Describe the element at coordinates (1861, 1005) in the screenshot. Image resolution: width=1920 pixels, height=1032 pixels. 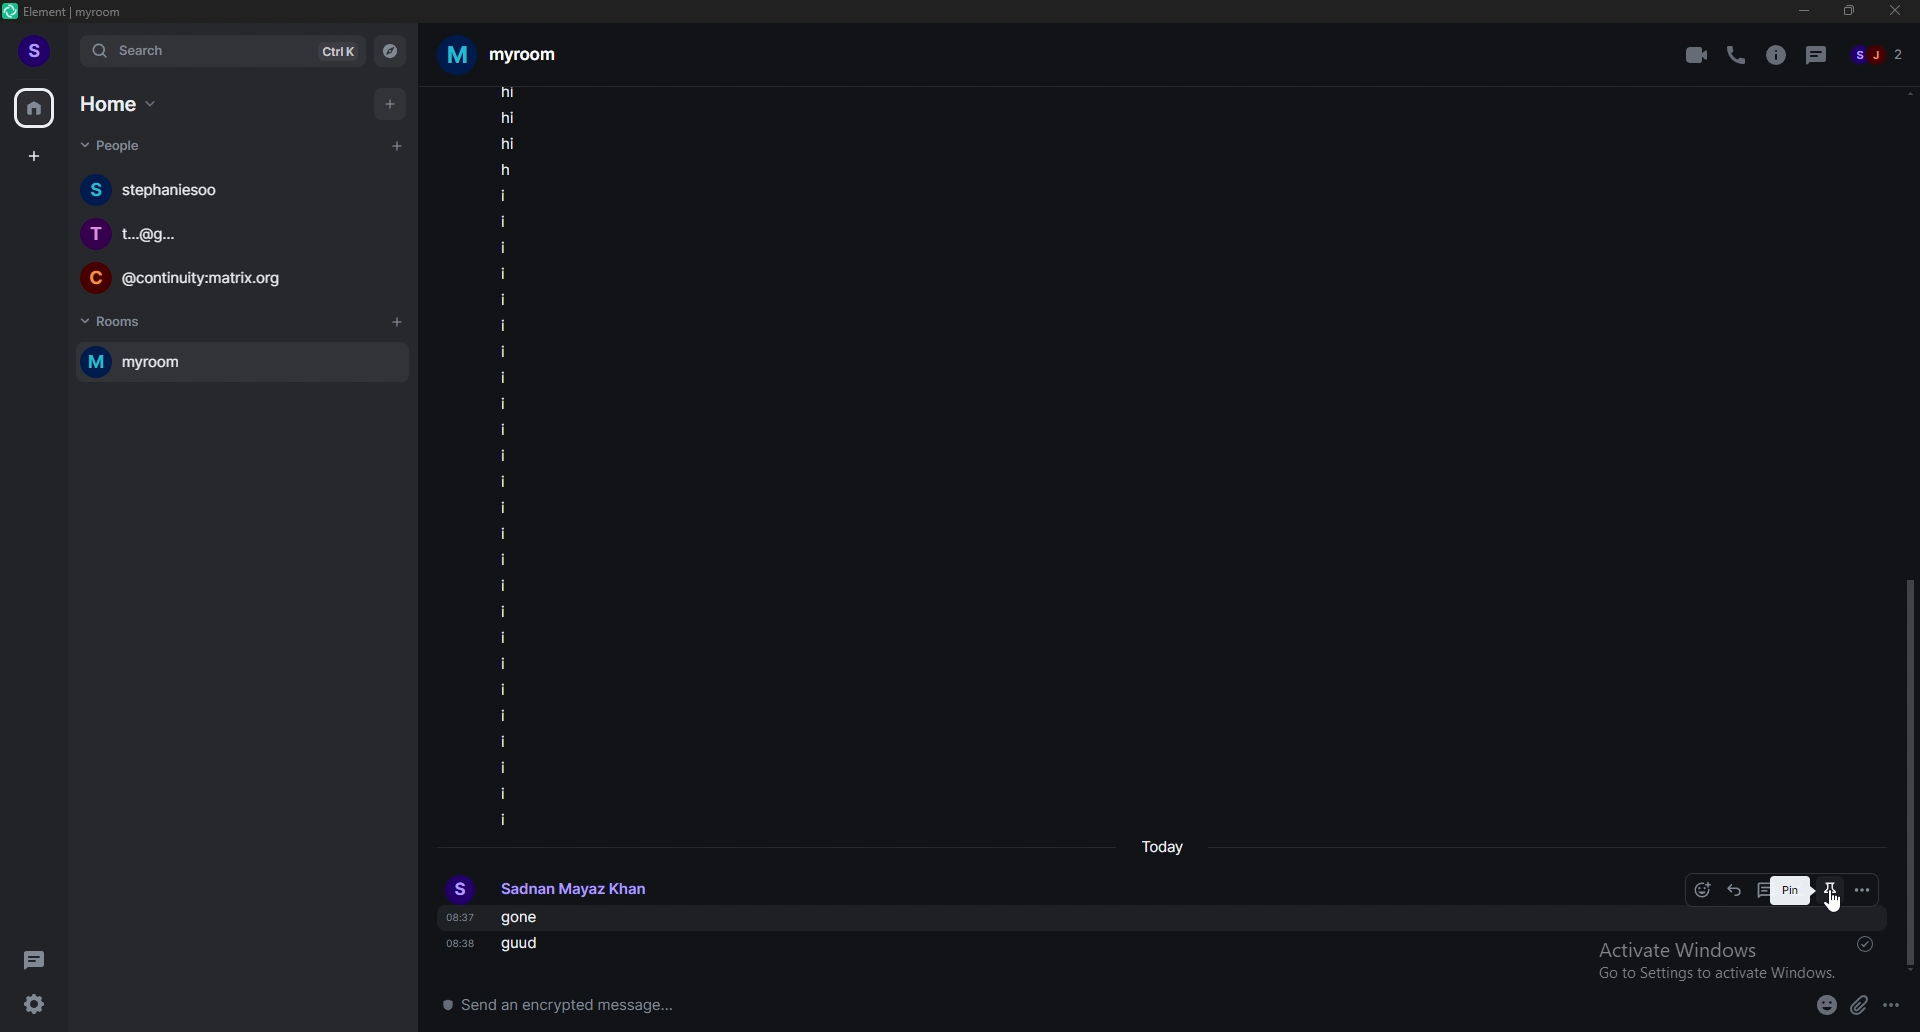
I see `attachment` at that location.